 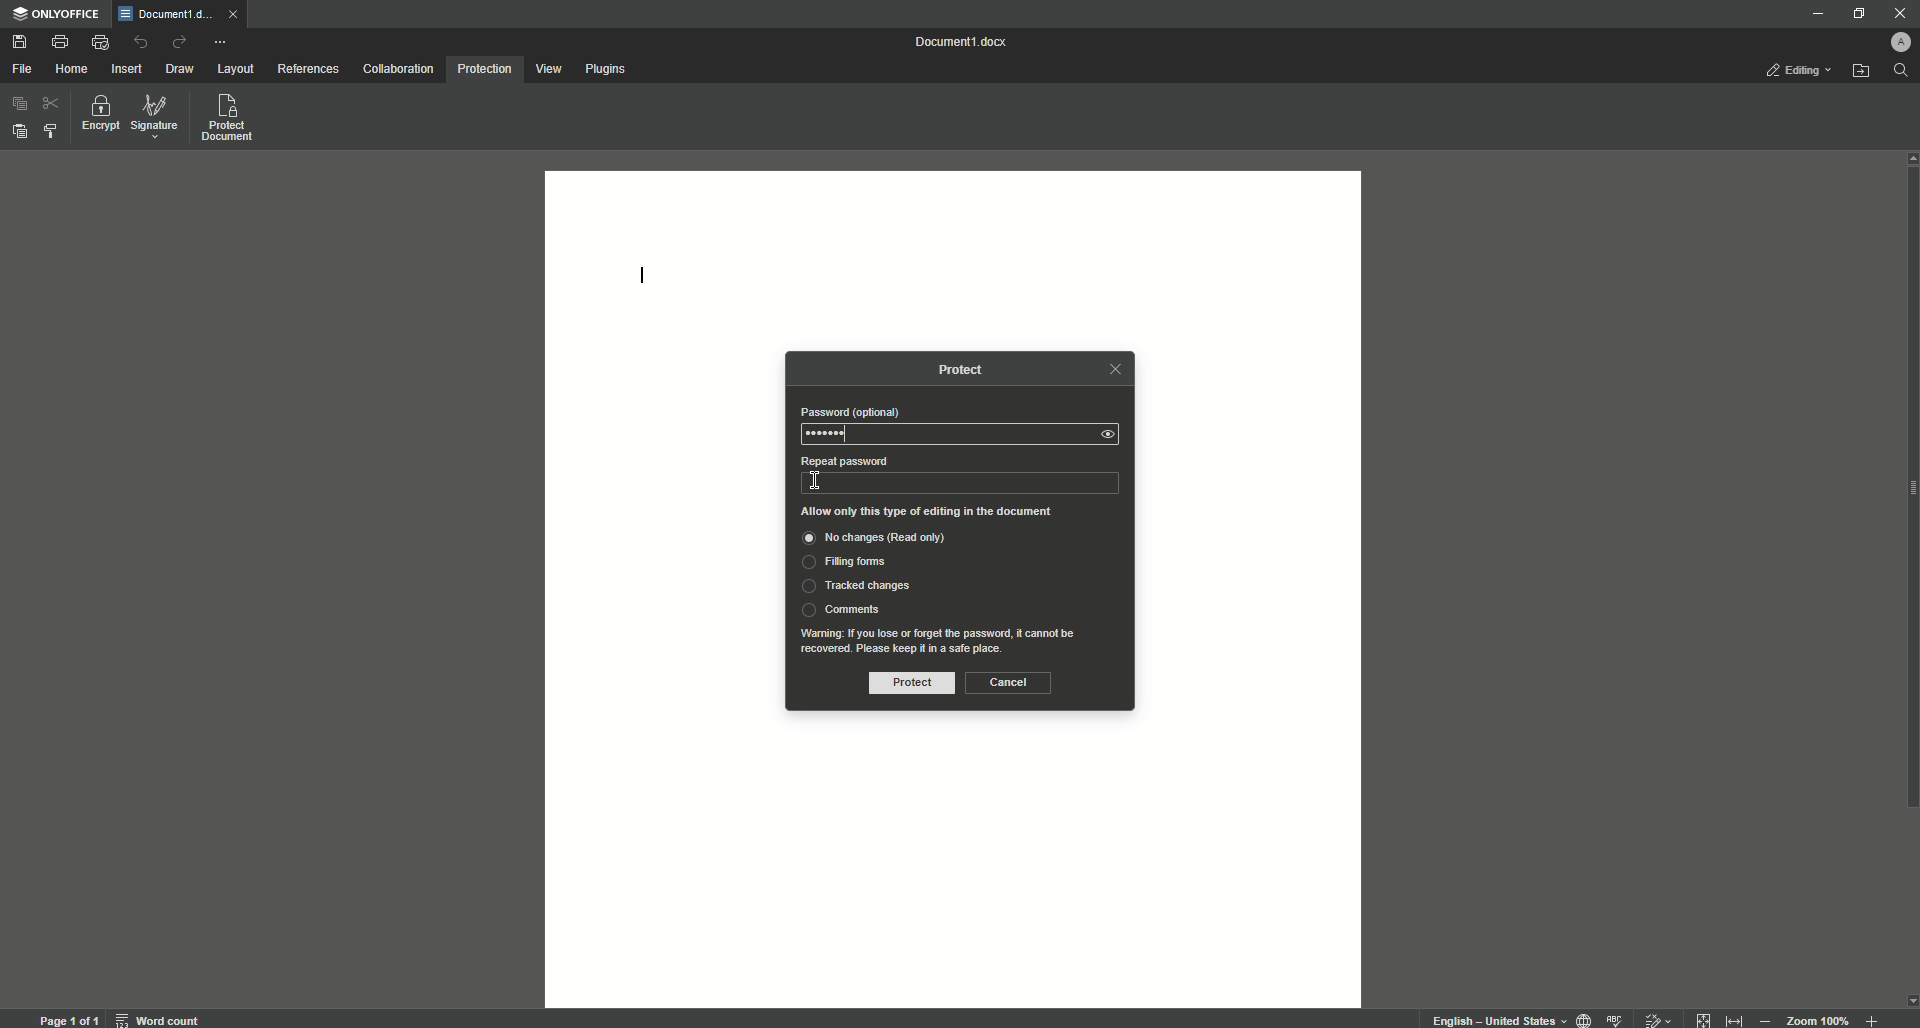 I want to click on word count, so click(x=162, y=1016).